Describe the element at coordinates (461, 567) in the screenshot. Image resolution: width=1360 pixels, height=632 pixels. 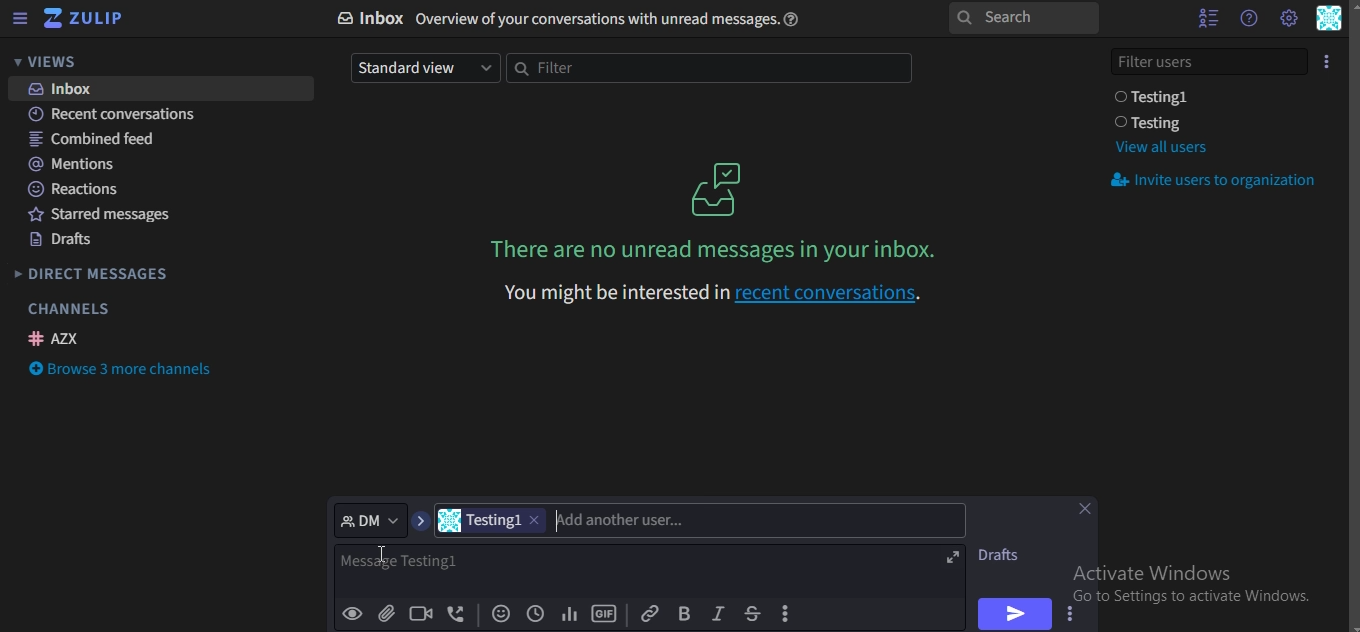
I see `message testing1` at that location.